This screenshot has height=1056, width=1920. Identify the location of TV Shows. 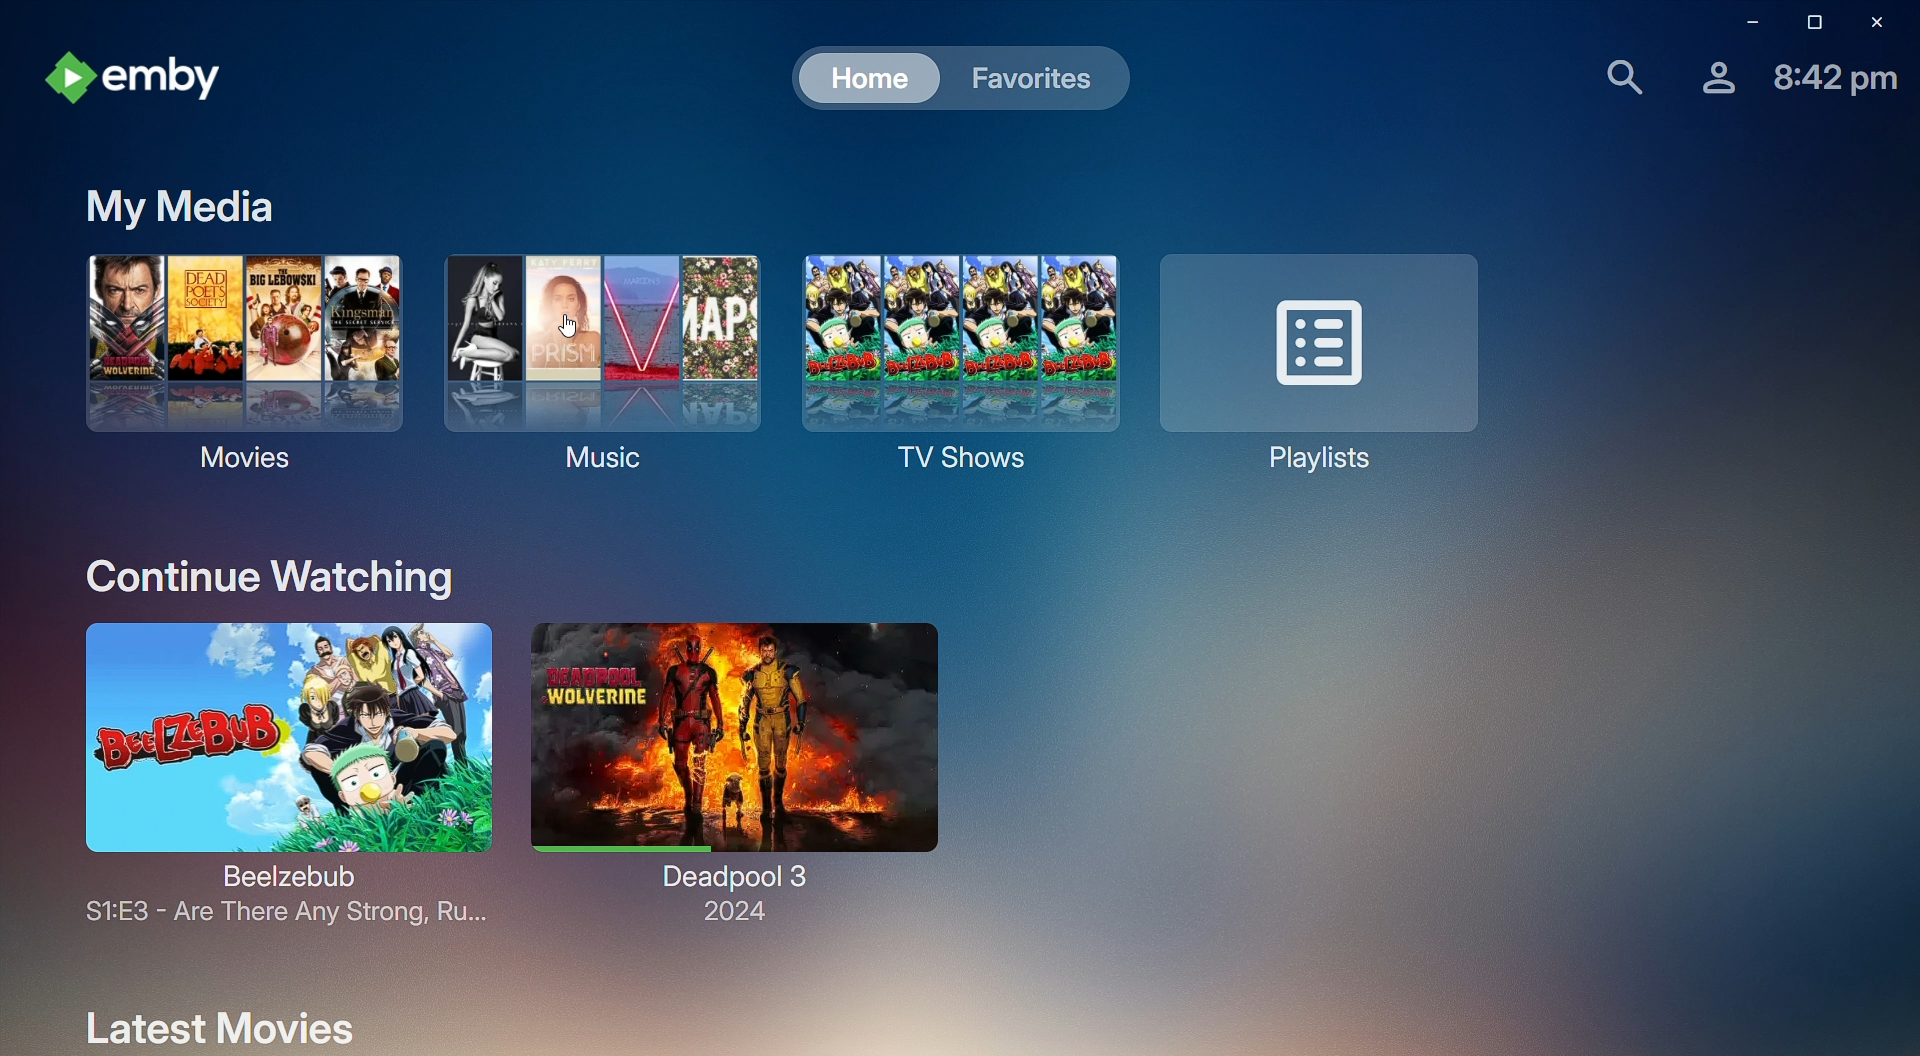
(951, 356).